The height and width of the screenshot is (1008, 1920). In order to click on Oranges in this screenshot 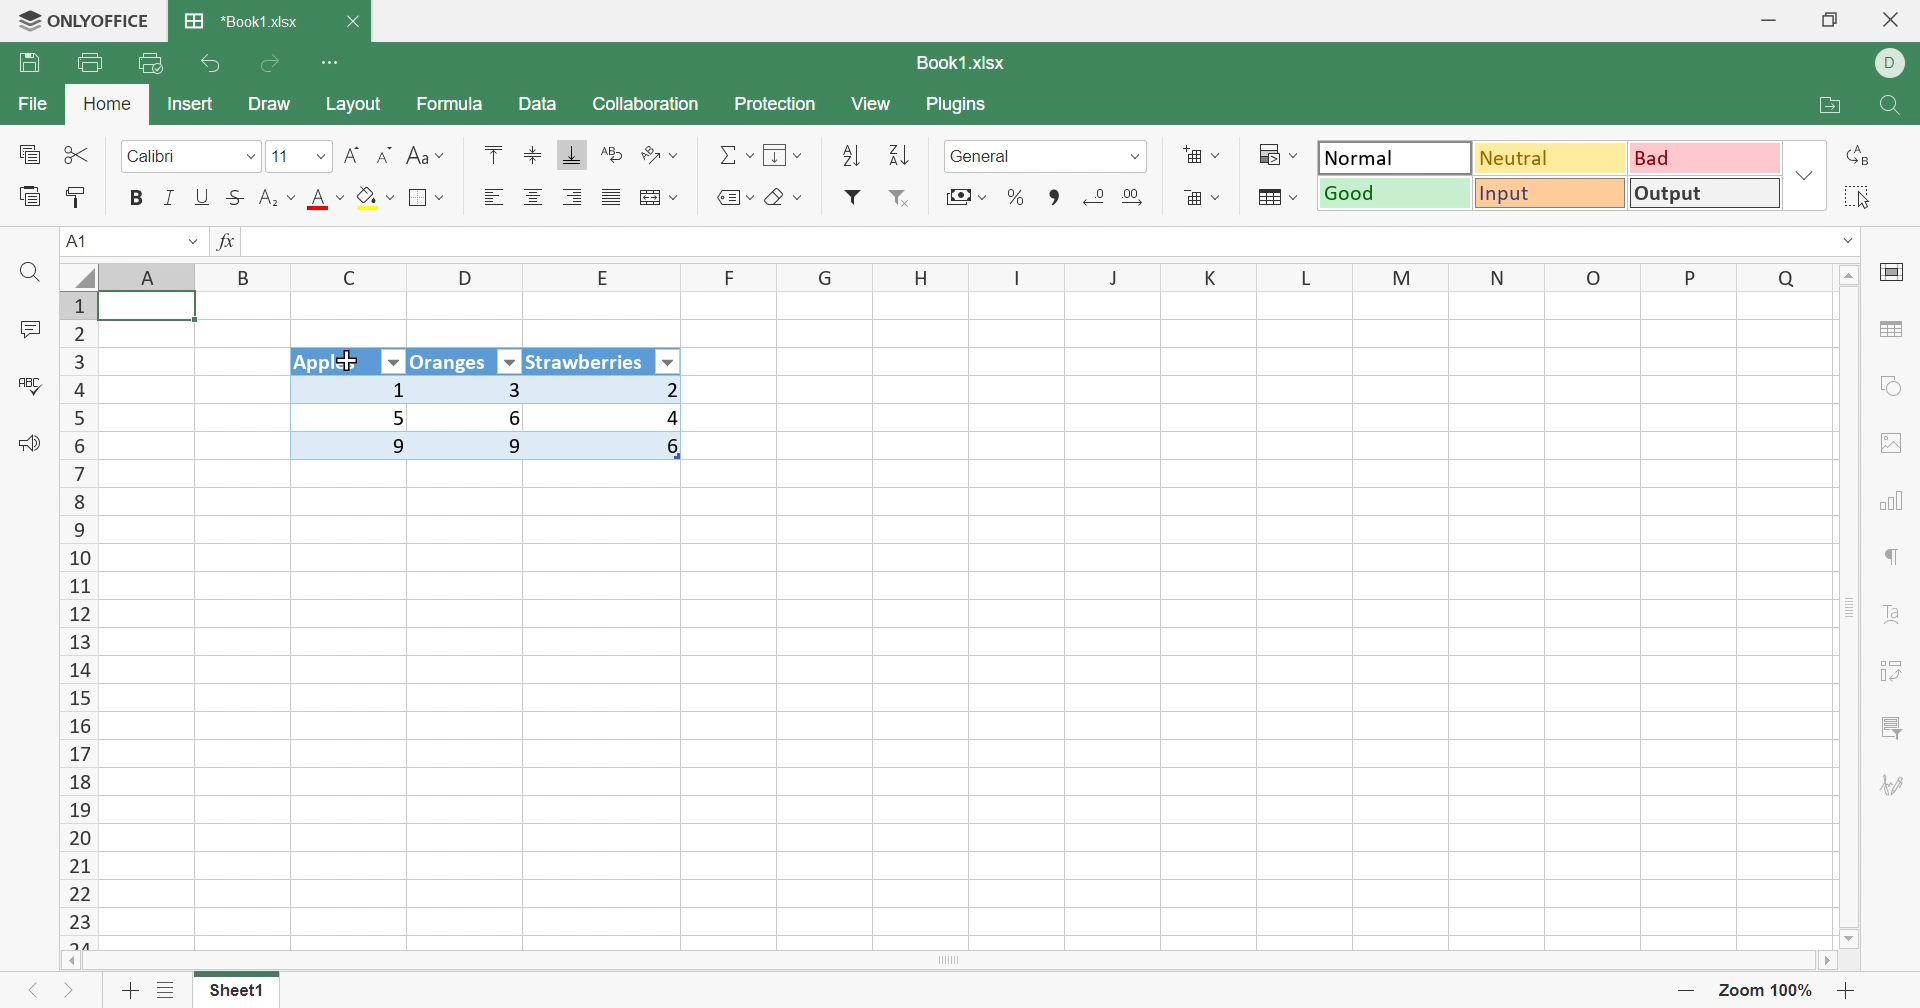, I will do `click(451, 361)`.